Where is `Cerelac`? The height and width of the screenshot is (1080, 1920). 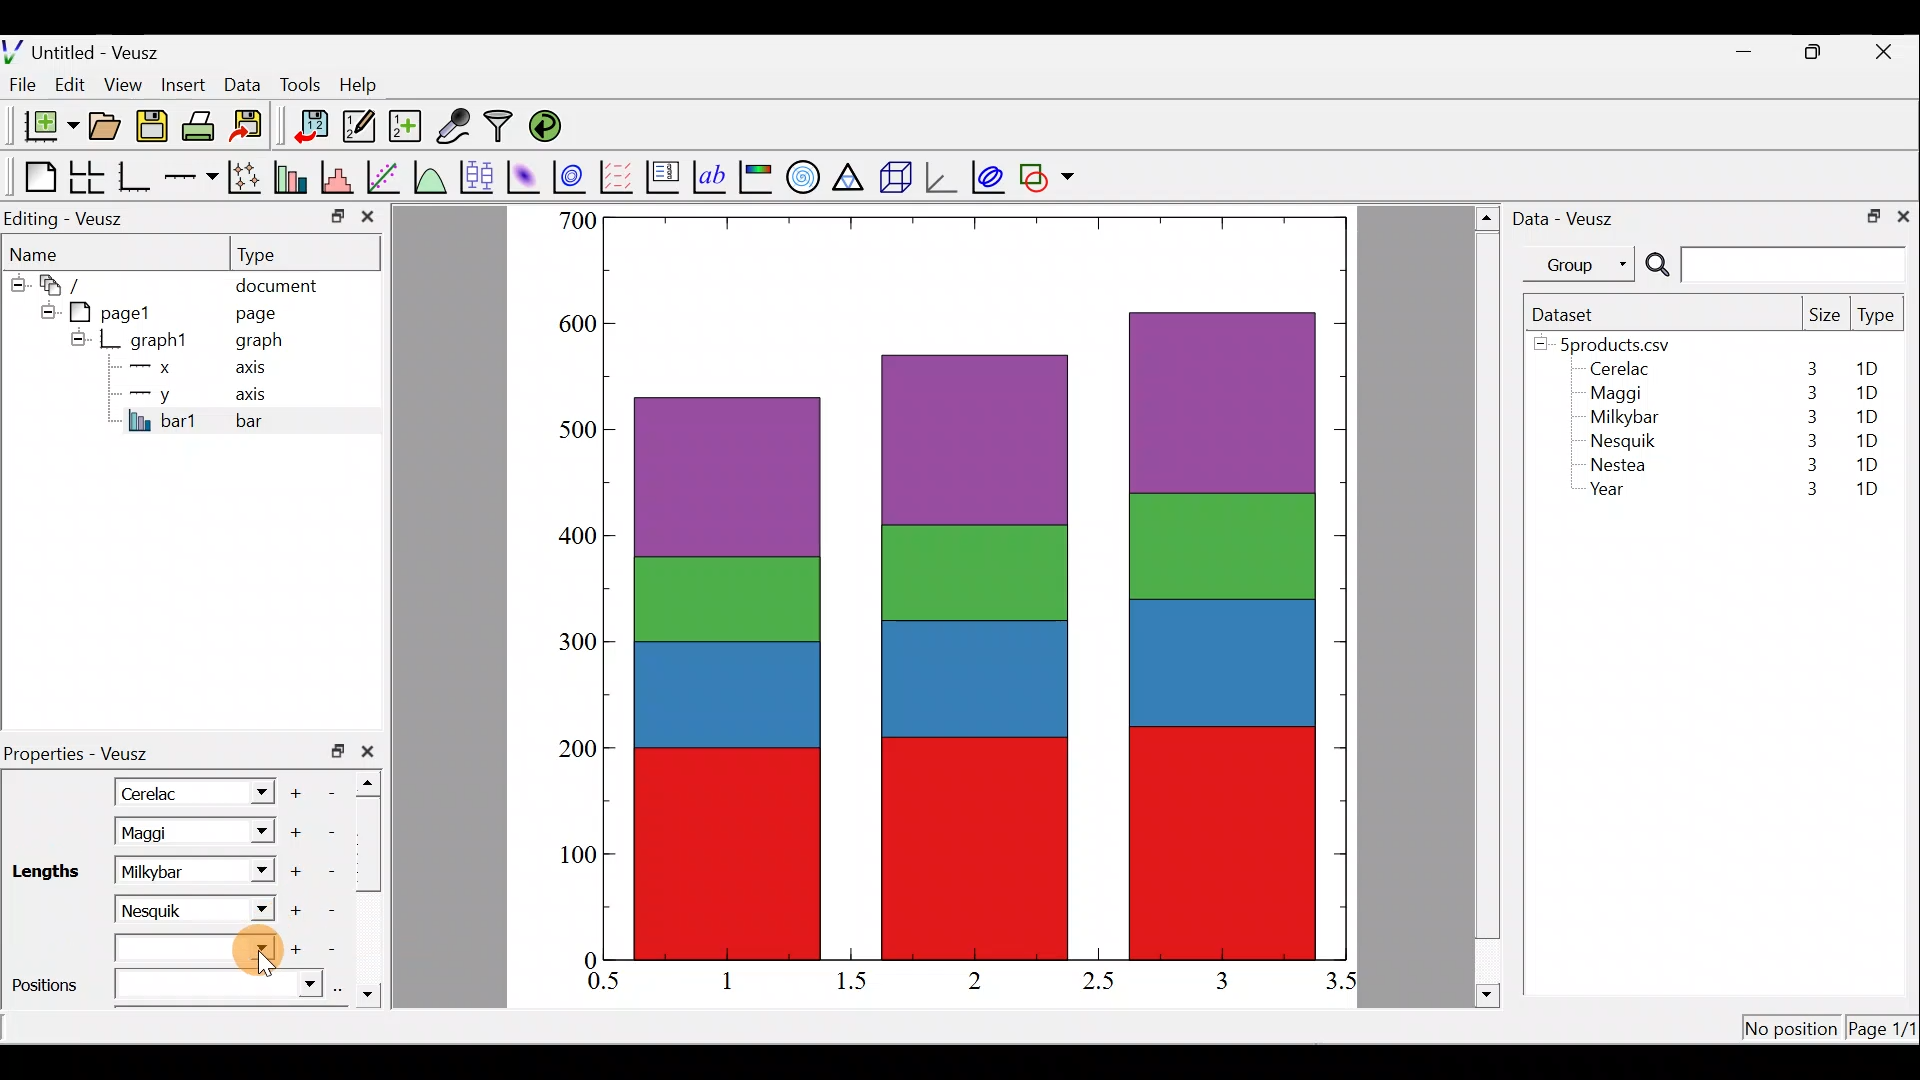
Cerelac is located at coordinates (155, 791).